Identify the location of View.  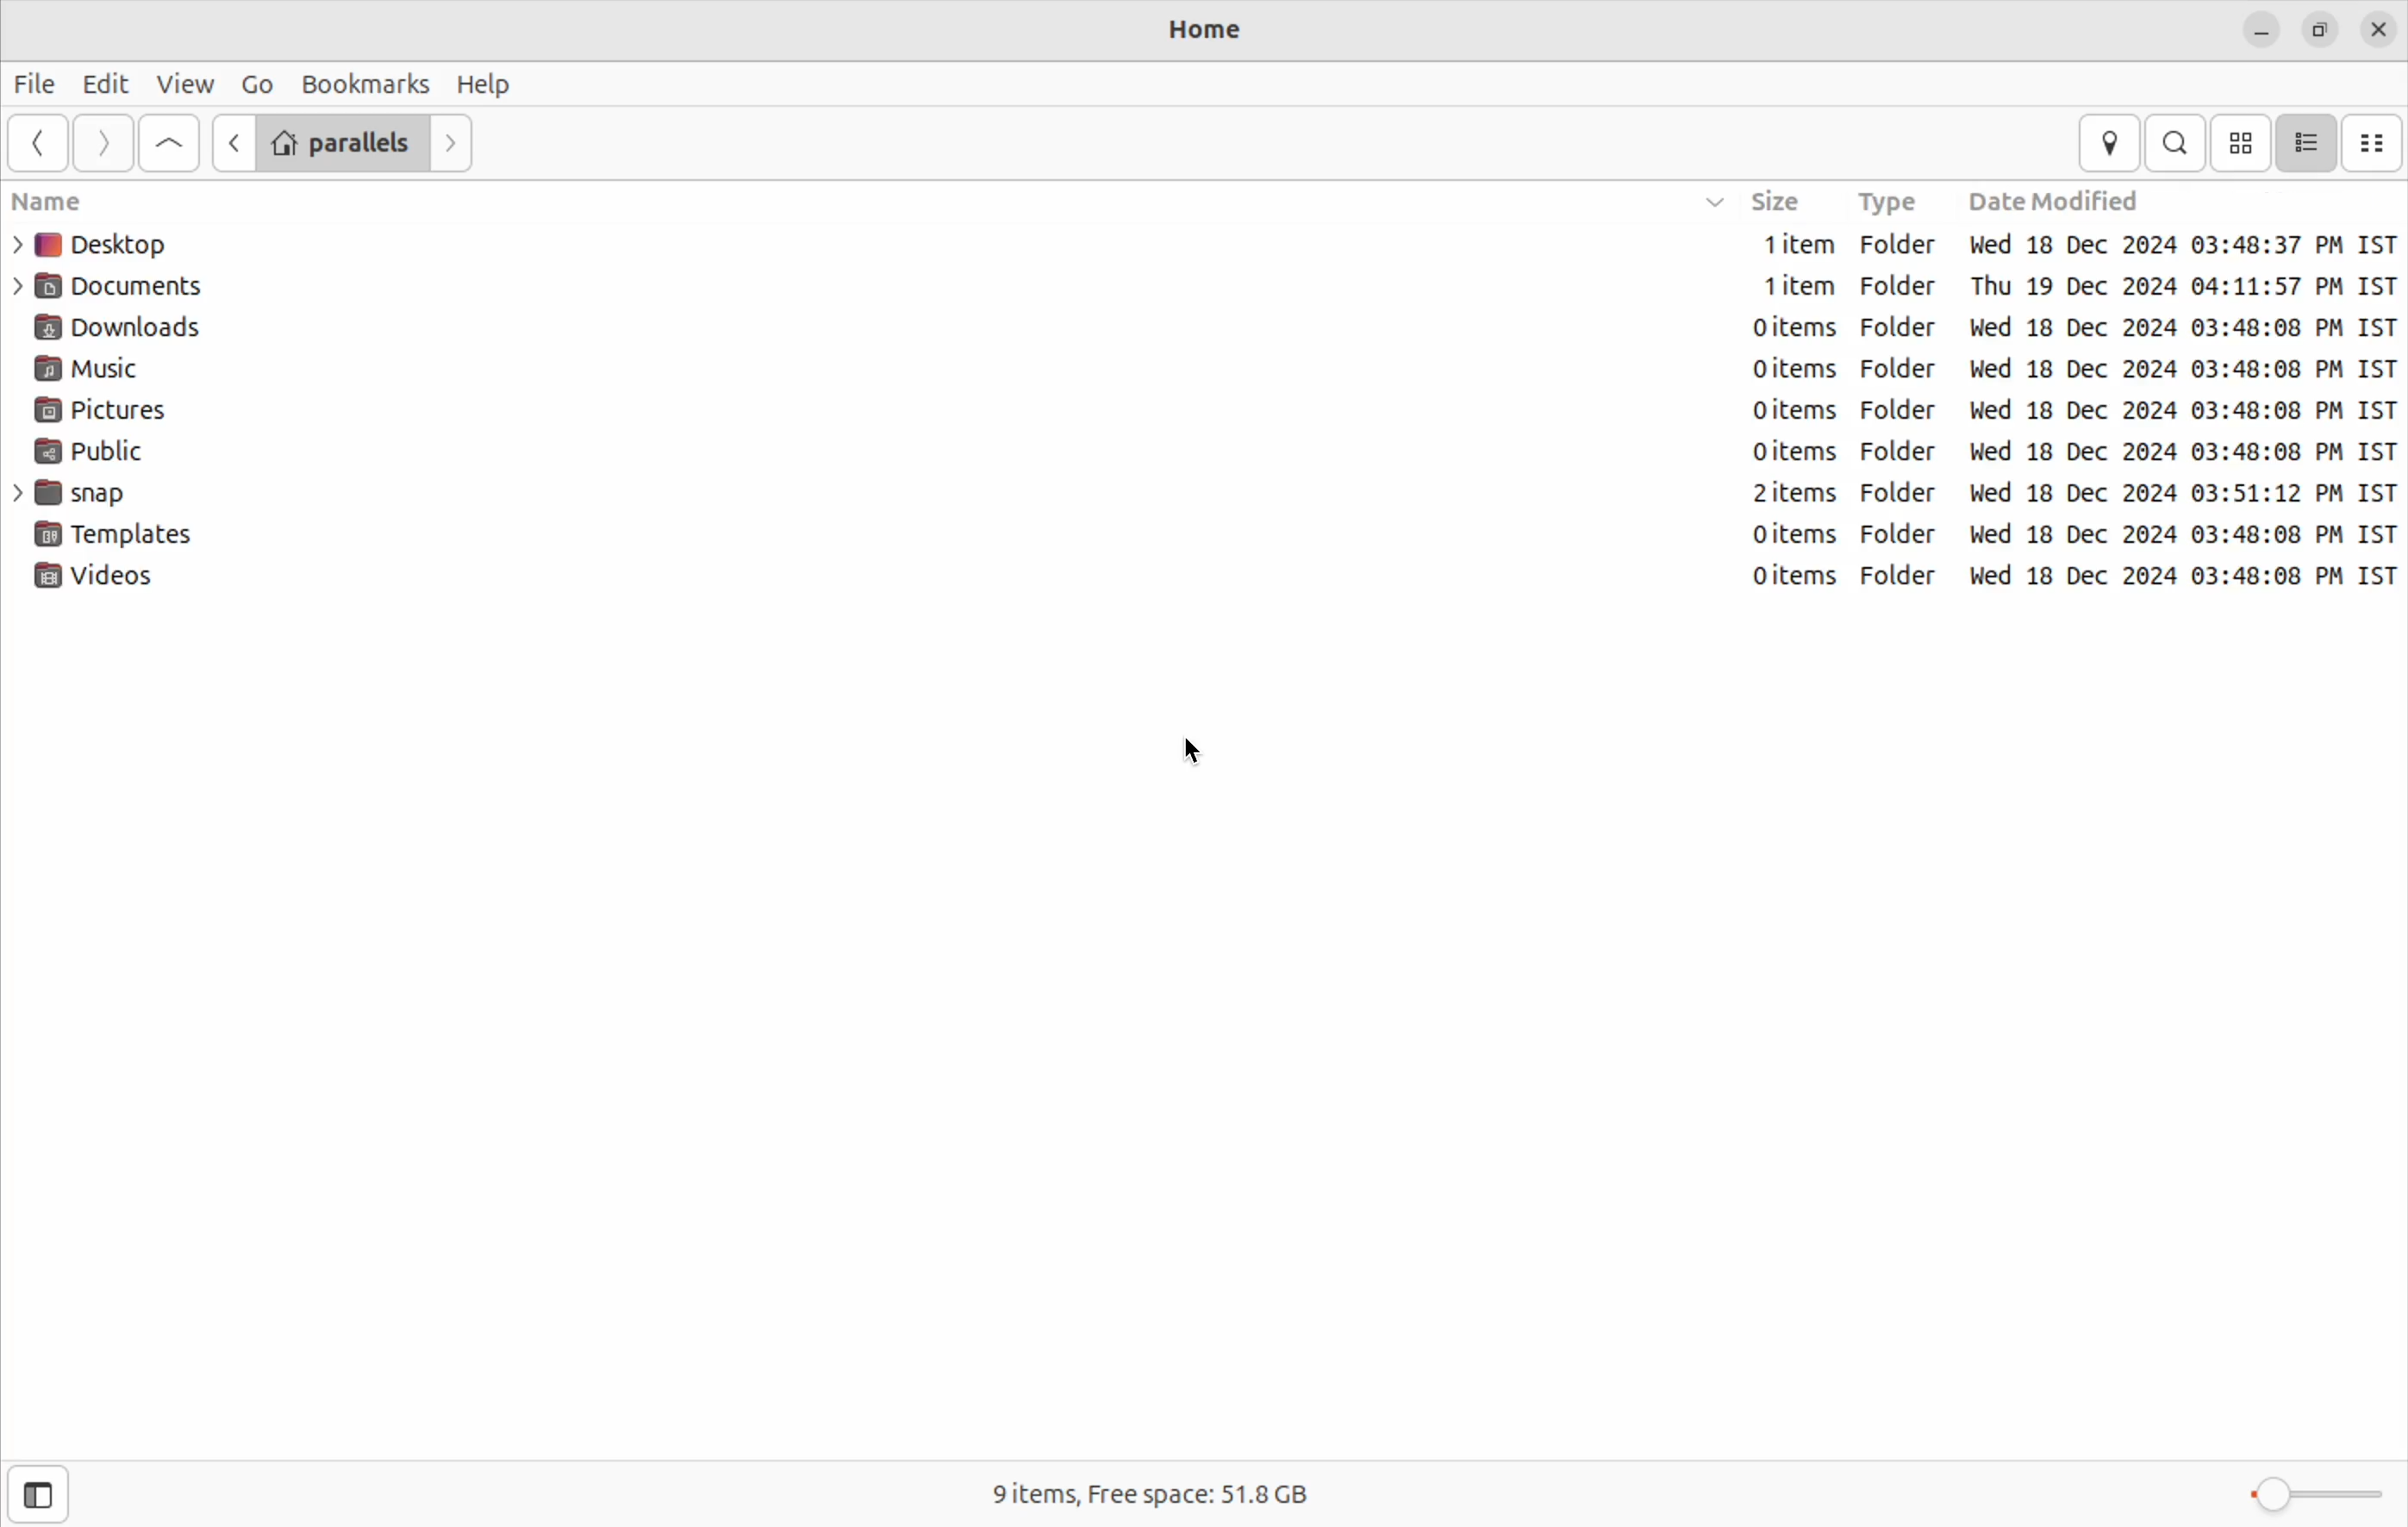
(186, 82).